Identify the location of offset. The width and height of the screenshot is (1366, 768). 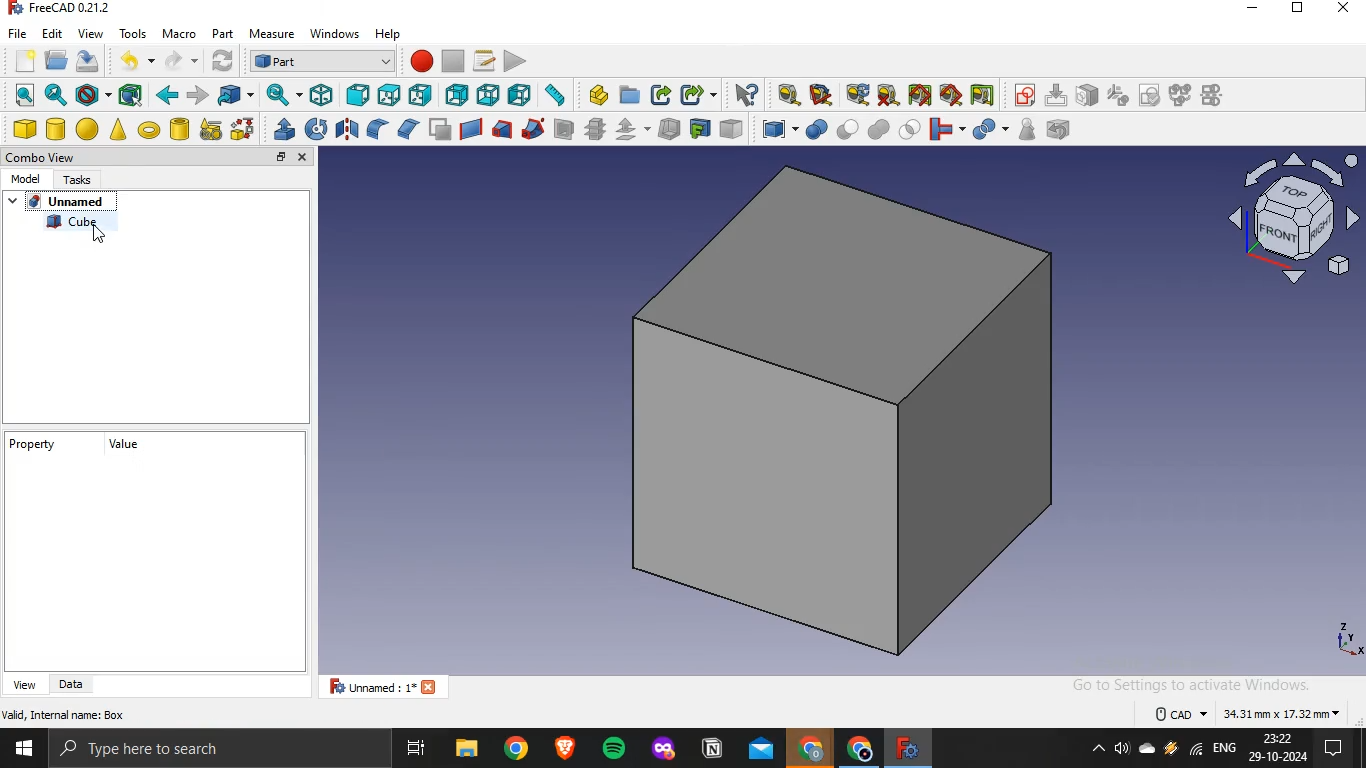
(631, 129).